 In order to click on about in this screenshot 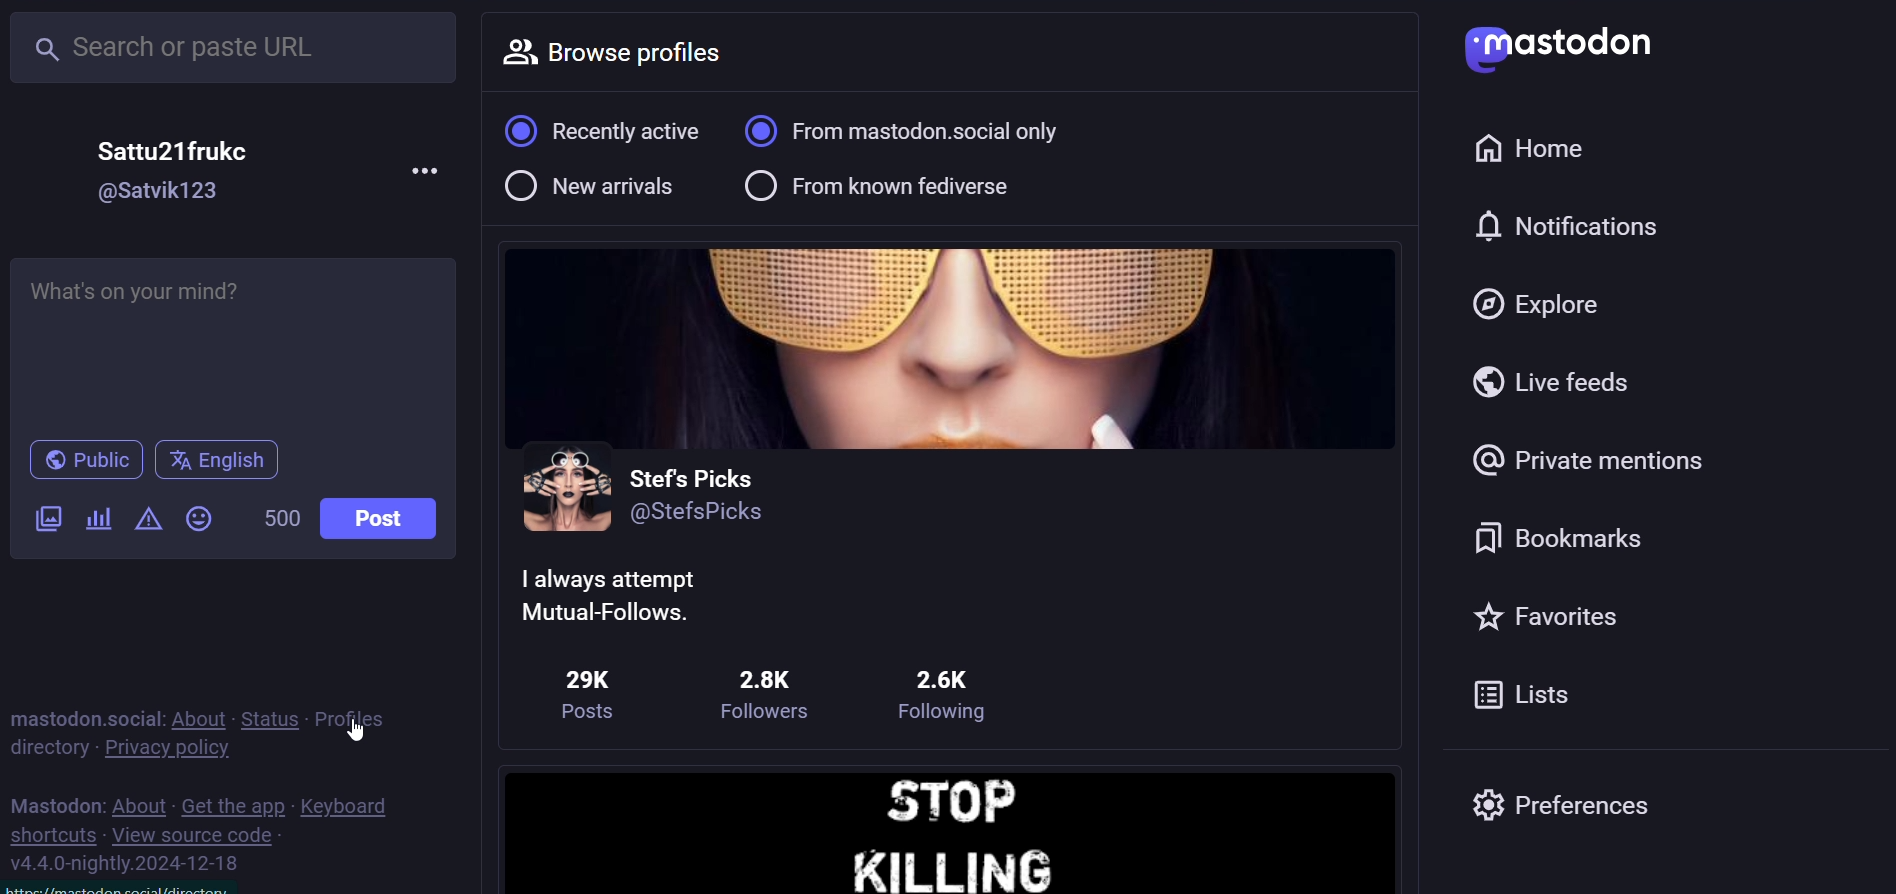, I will do `click(139, 807)`.